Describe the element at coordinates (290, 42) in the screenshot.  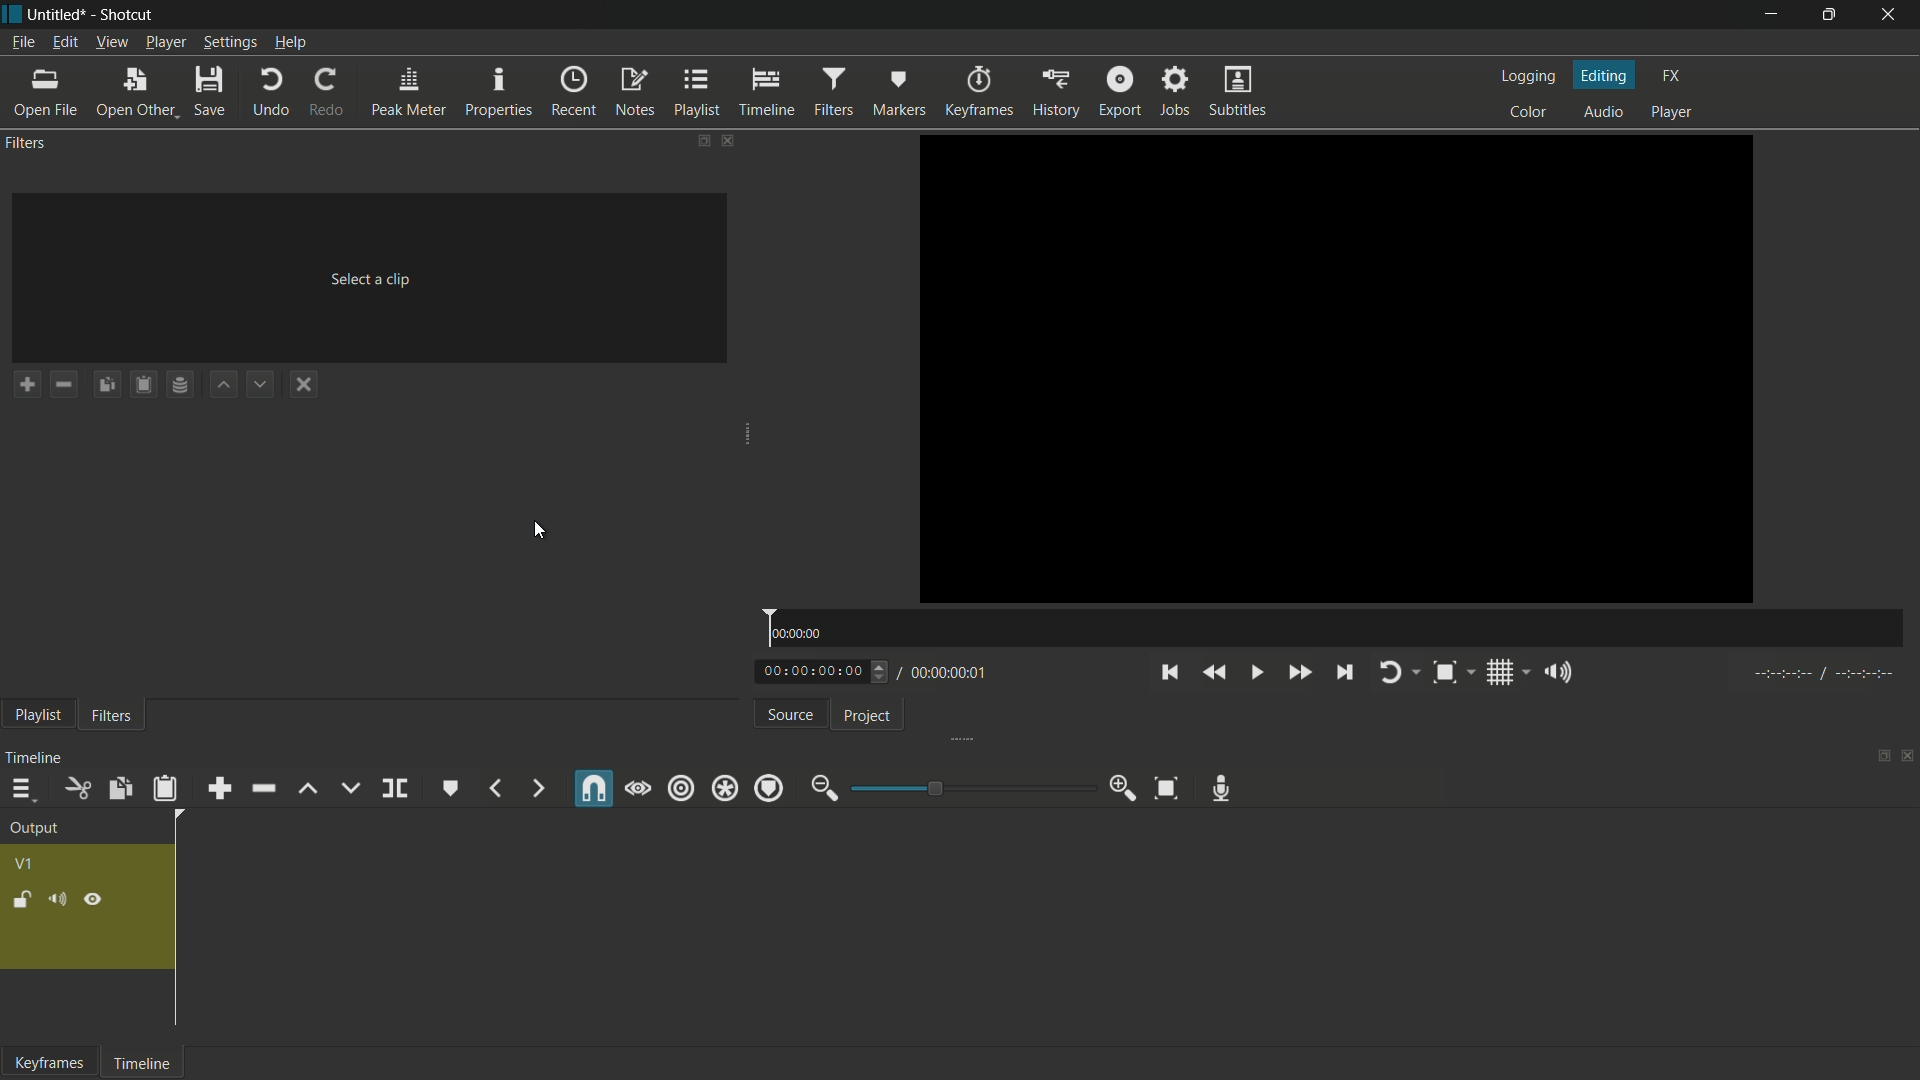
I see `help menu` at that location.